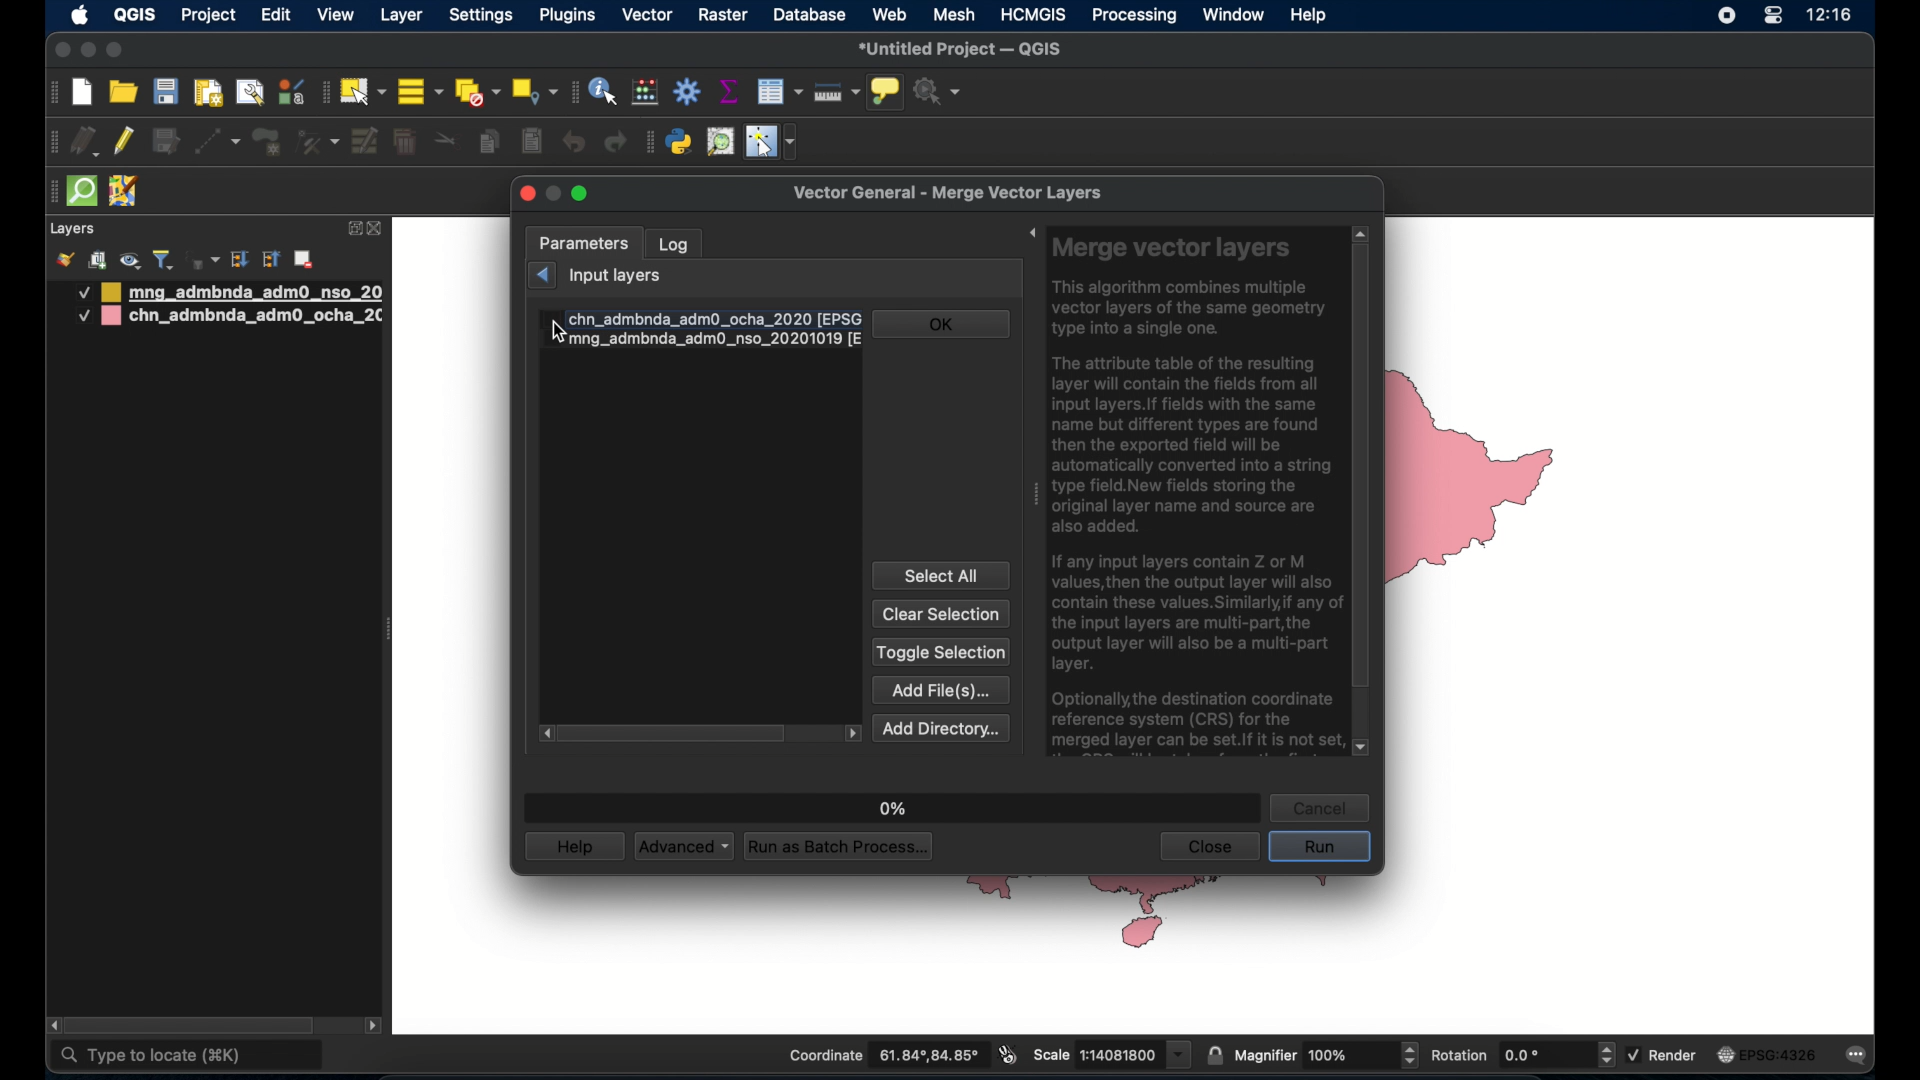 The image size is (1920, 1080). What do you see at coordinates (723, 16) in the screenshot?
I see `raster` at bounding box center [723, 16].